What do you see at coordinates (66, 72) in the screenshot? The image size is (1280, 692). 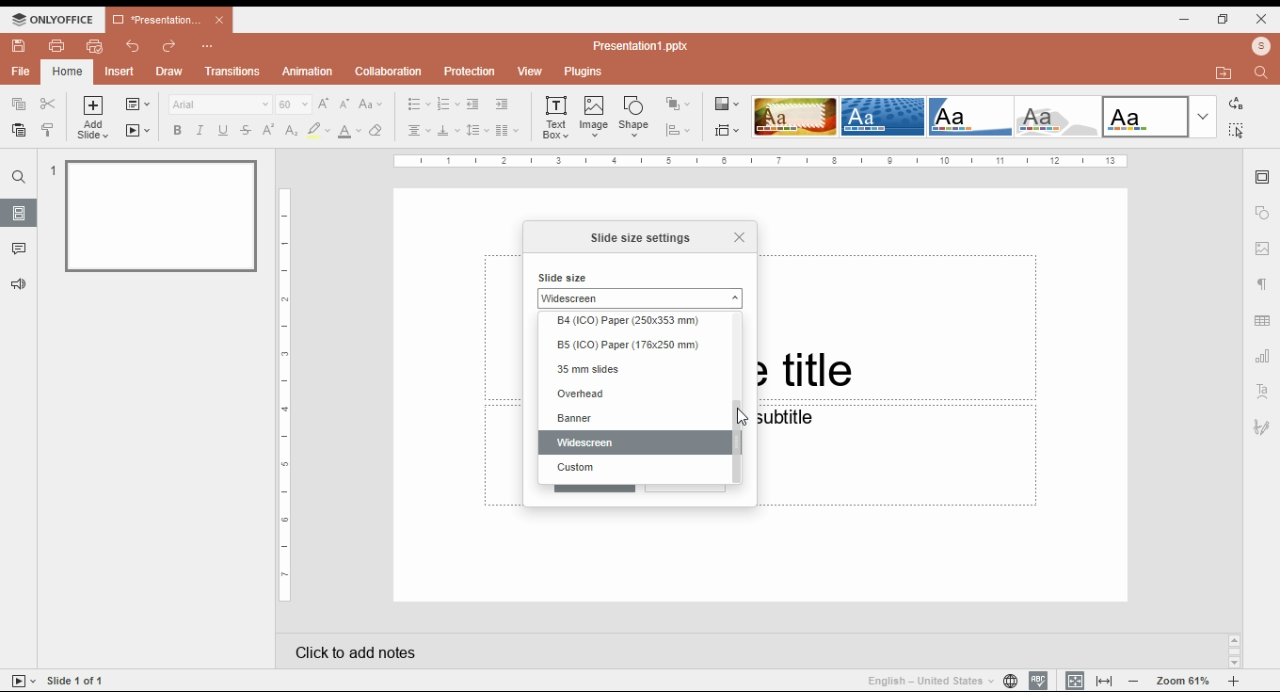 I see `home` at bounding box center [66, 72].